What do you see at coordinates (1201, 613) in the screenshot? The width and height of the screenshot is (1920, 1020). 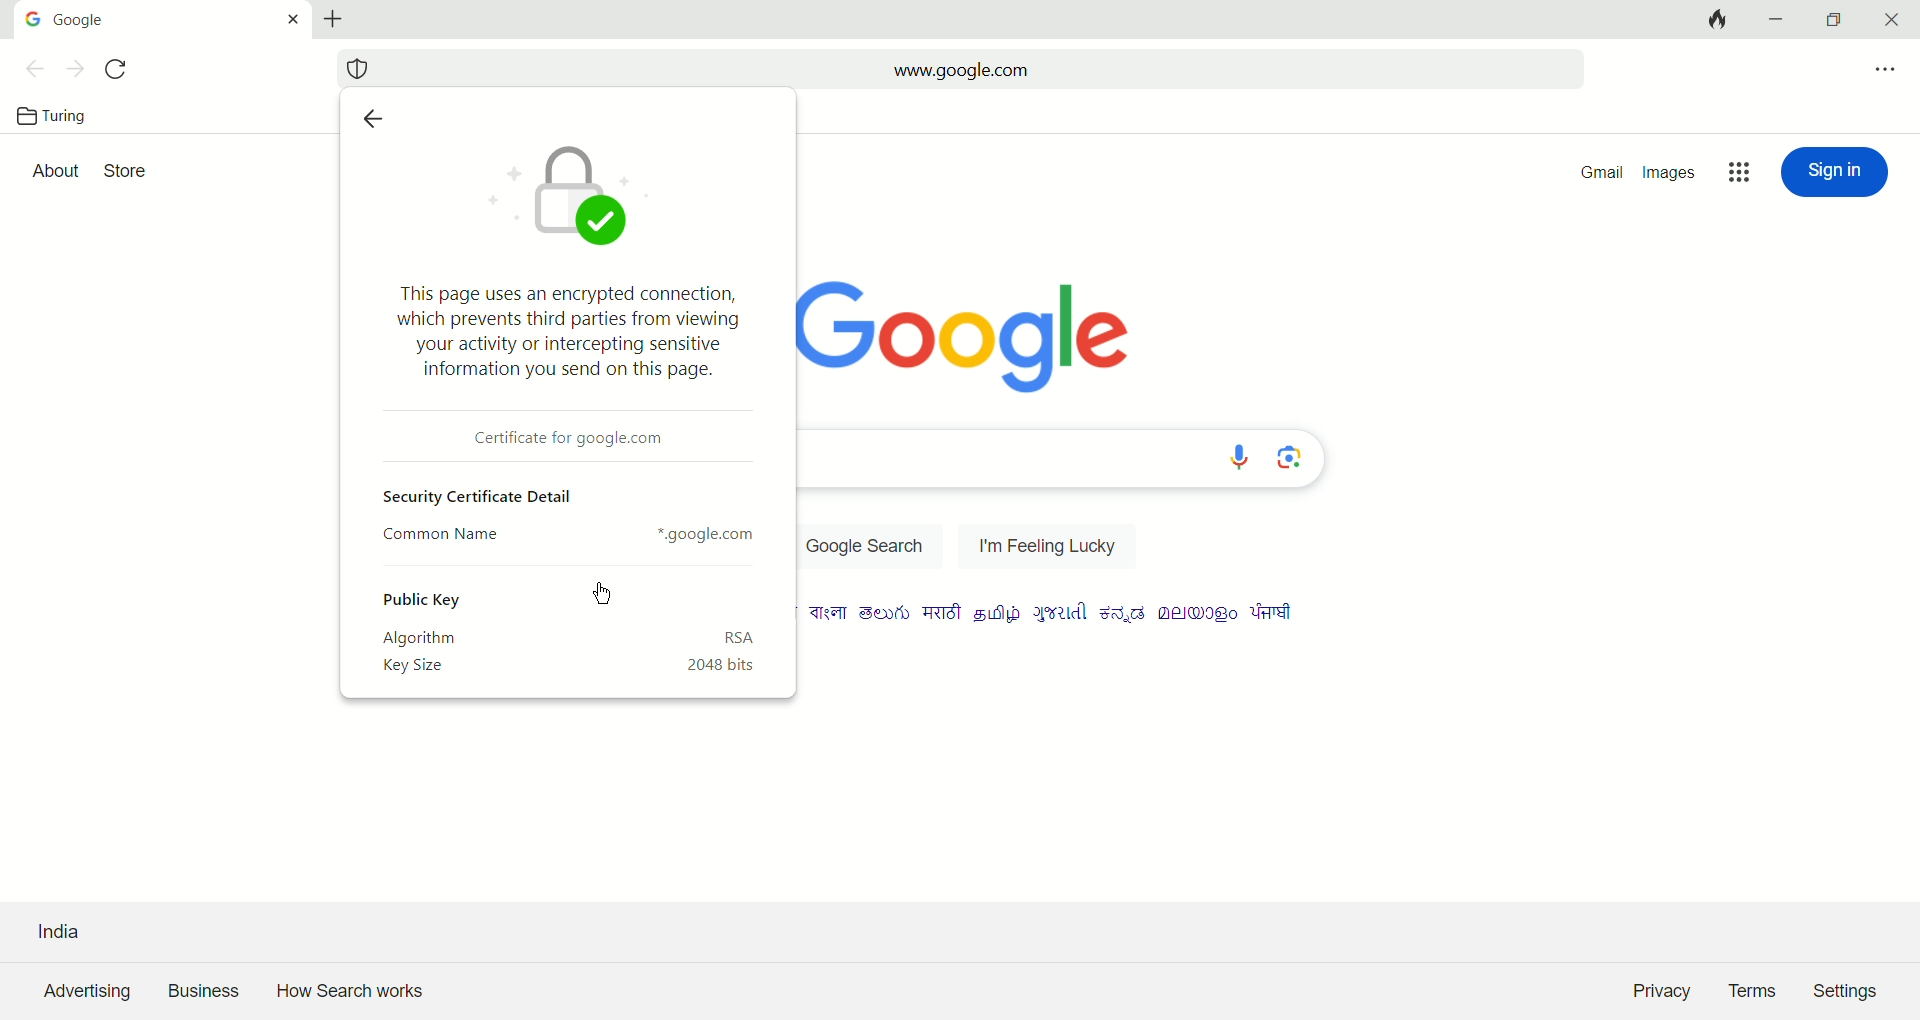 I see `language` at bounding box center [1201, 613].